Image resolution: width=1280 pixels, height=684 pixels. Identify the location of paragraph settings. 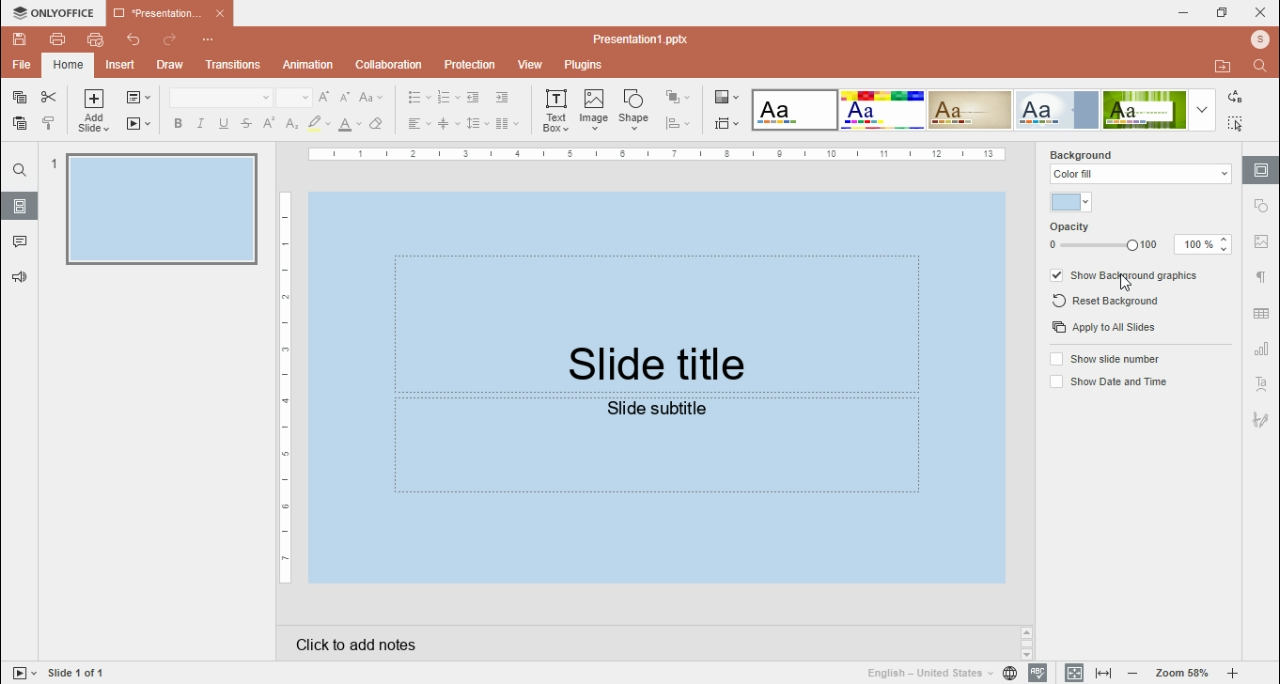
(1263, 276).